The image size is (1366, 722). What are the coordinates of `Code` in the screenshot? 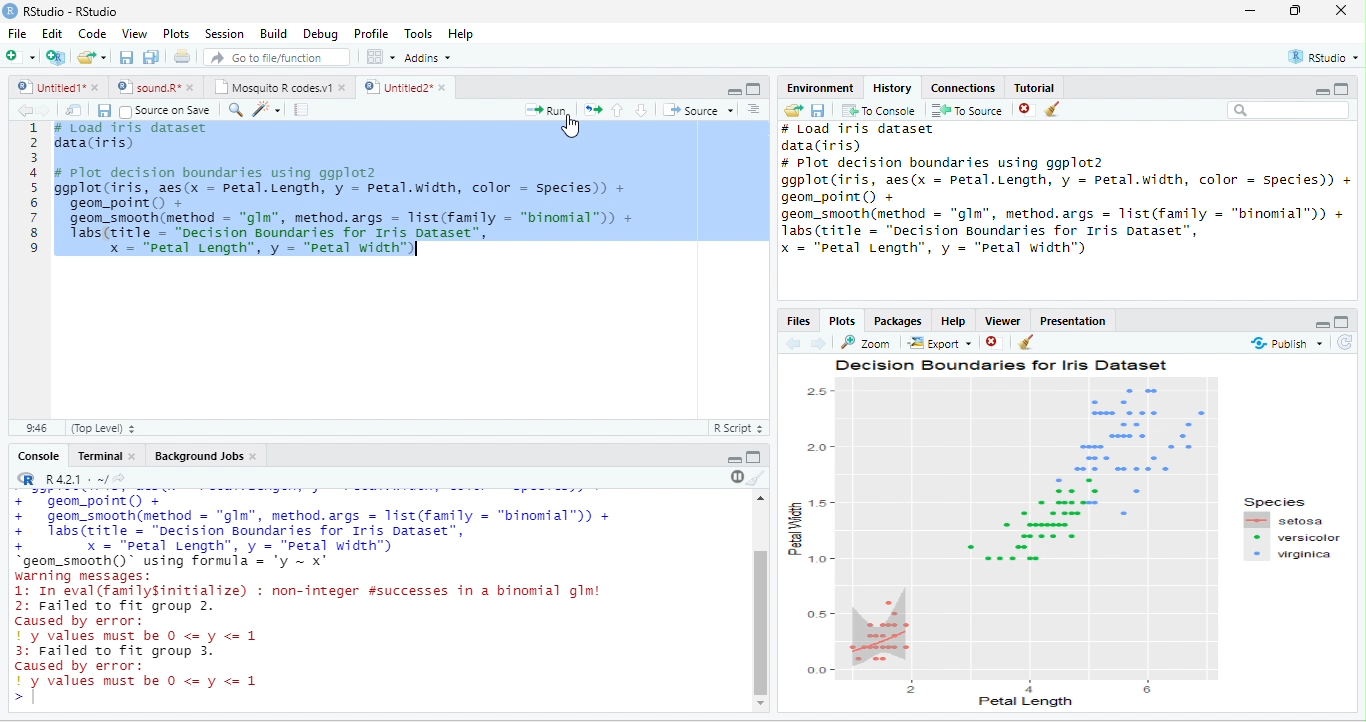 It's located at (92, 33).